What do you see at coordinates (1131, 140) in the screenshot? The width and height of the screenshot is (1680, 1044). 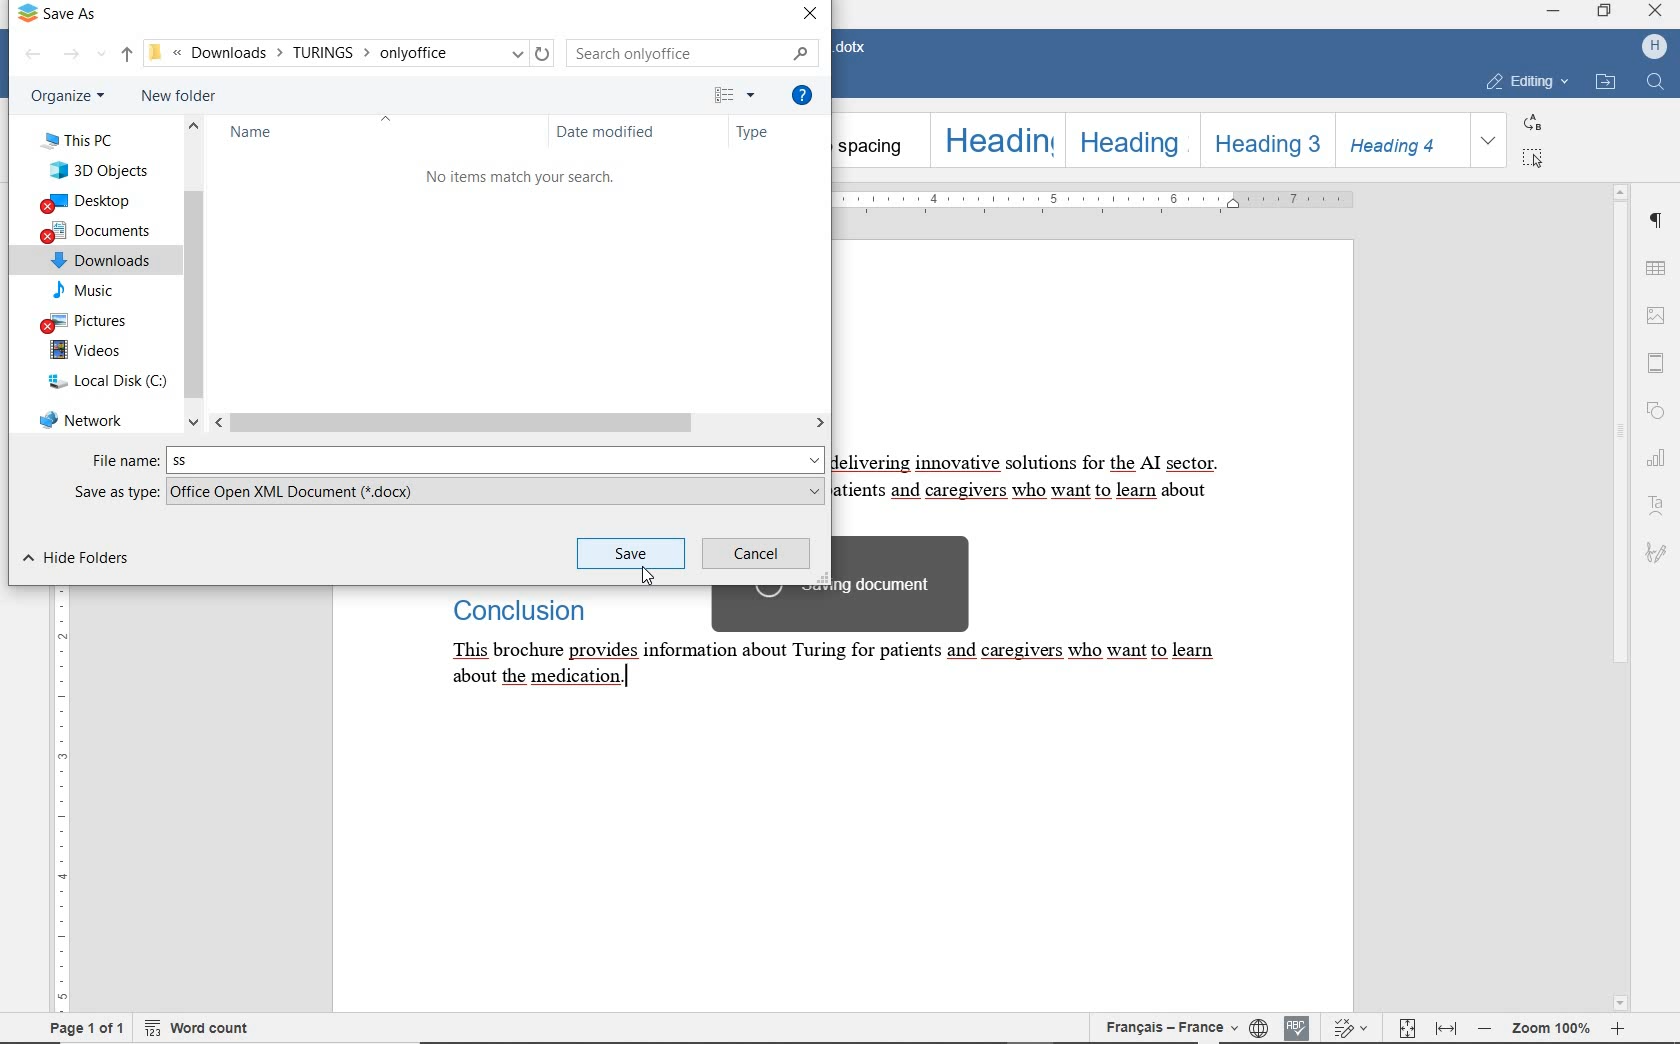 I see `HEADING 2` at bounding box center [1131, 140].